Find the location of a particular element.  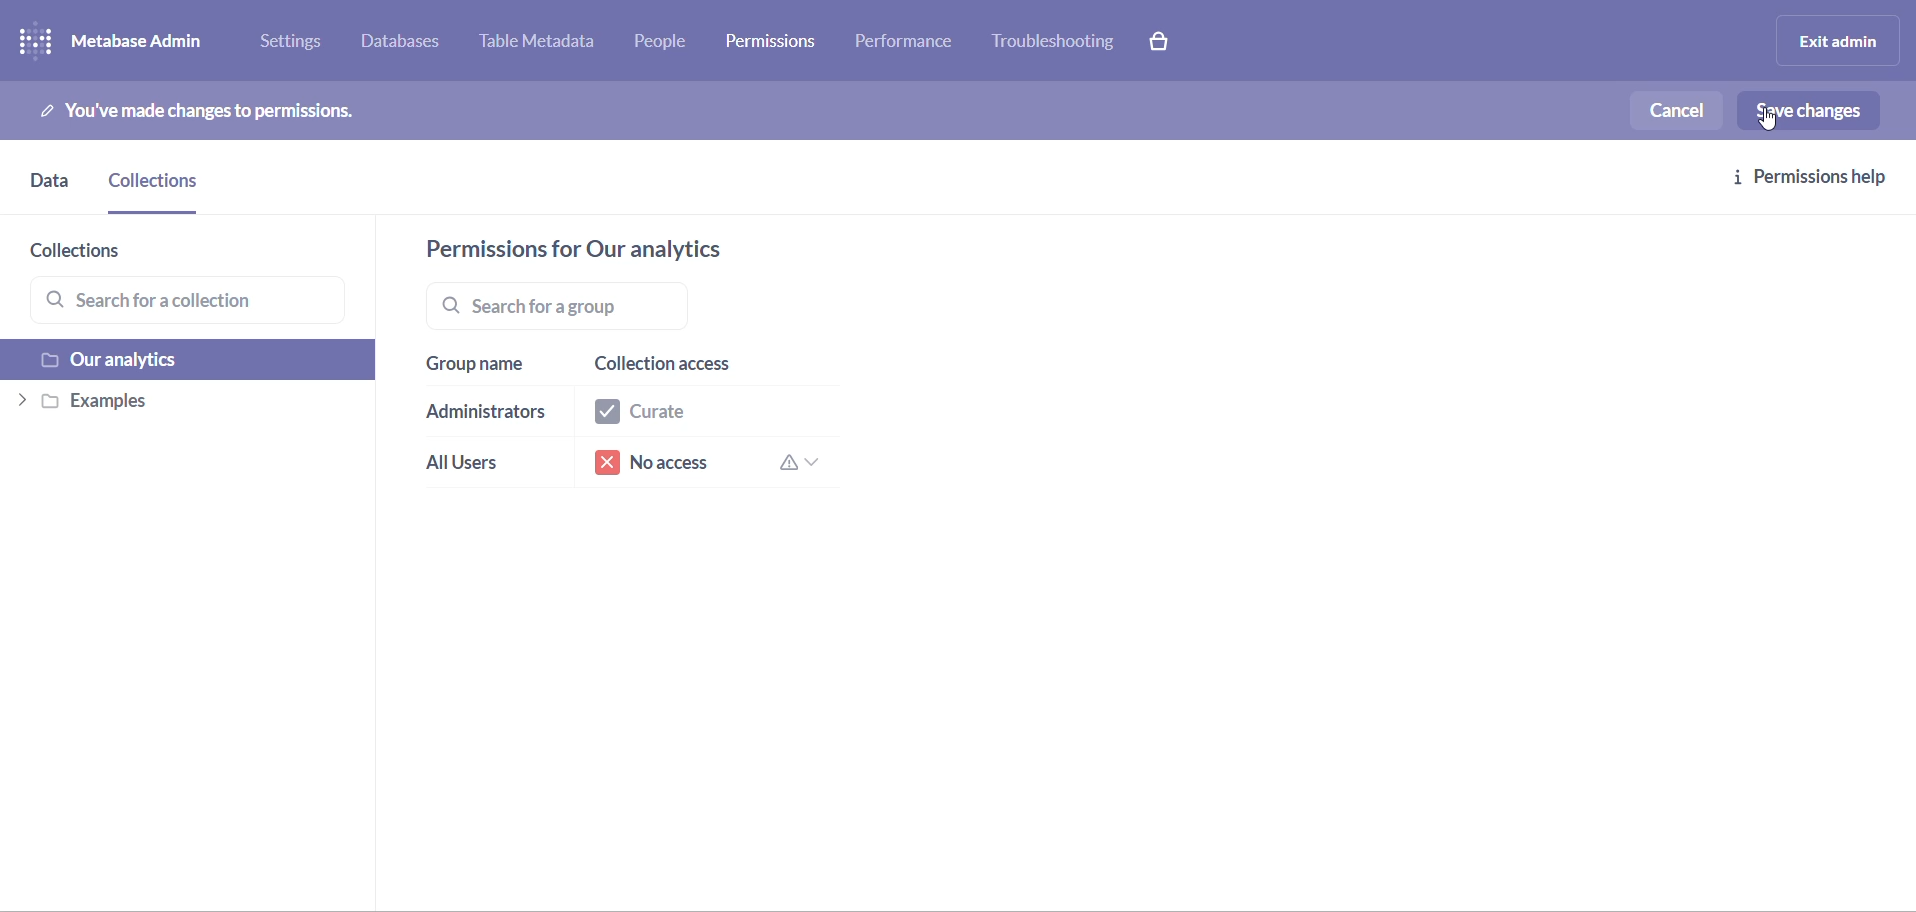

logo and name is located at coordinates (128, 42).